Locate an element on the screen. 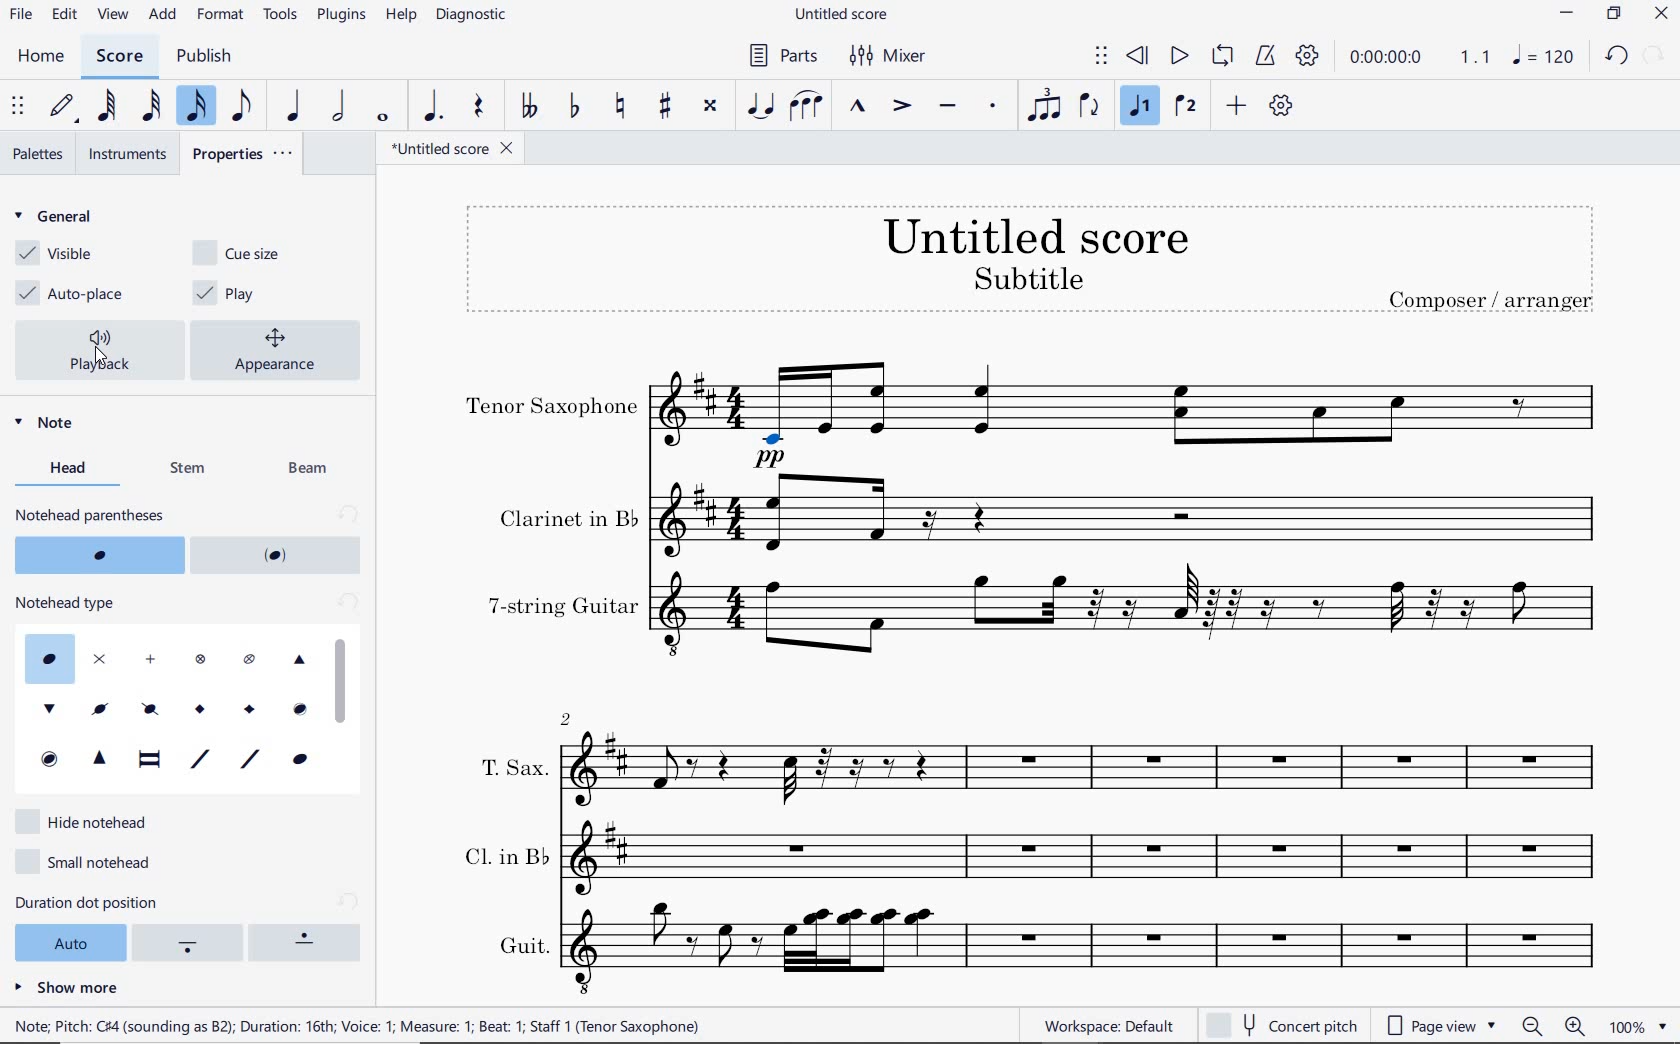 The width and height of the screenshot is (1680, 1044). text is located at coordinates (69, 603).